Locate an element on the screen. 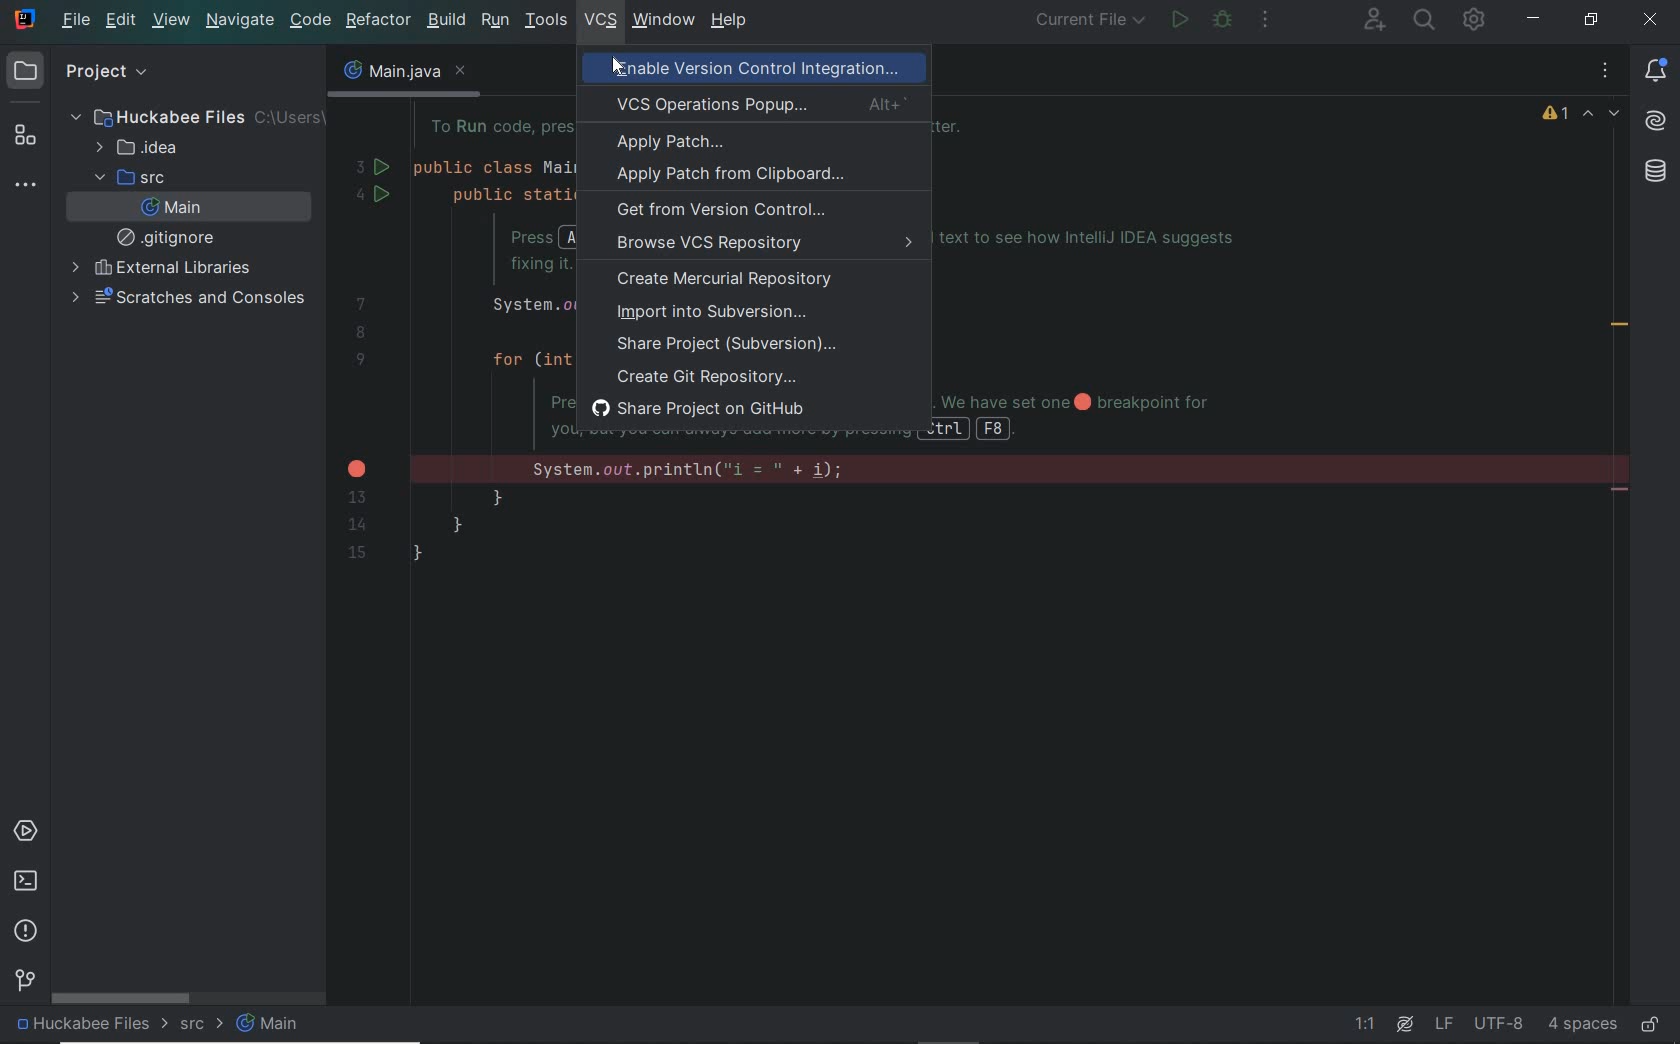 The width and height of the screenshot is (1680, 1044). file is located at coordinates (76, 23).